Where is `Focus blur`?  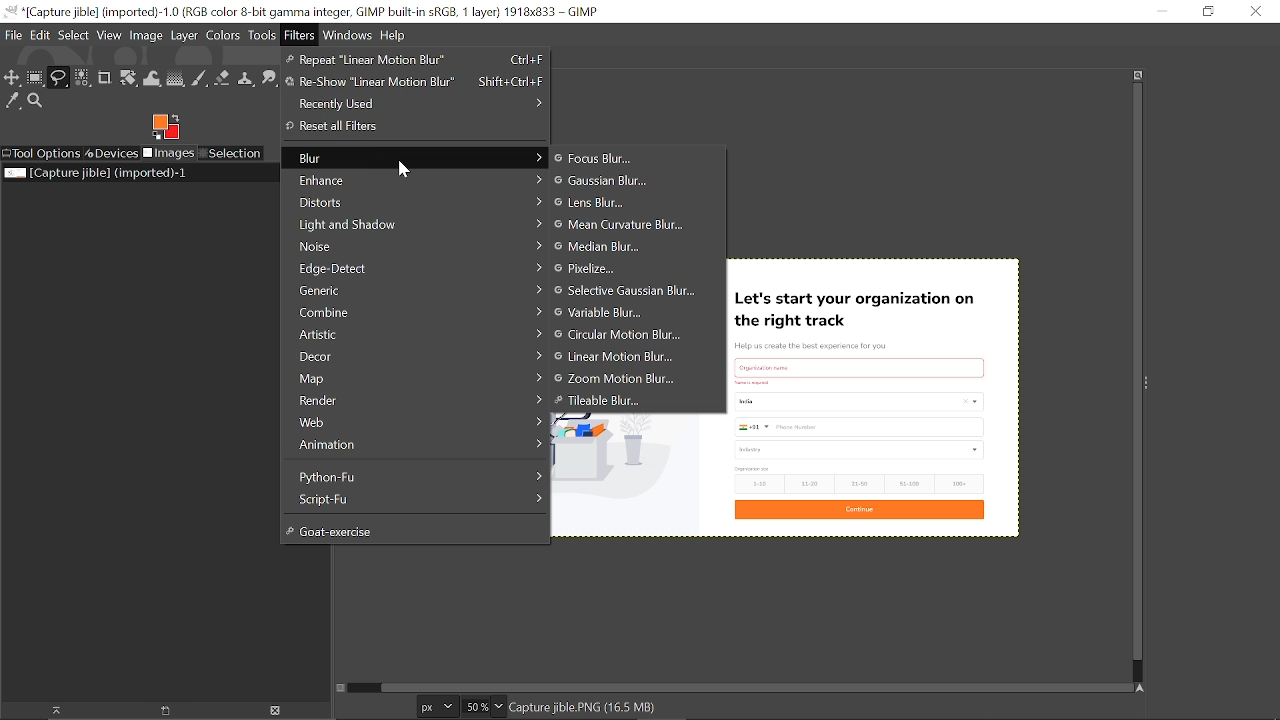 Focus blur is located at coordinates (615, 158).